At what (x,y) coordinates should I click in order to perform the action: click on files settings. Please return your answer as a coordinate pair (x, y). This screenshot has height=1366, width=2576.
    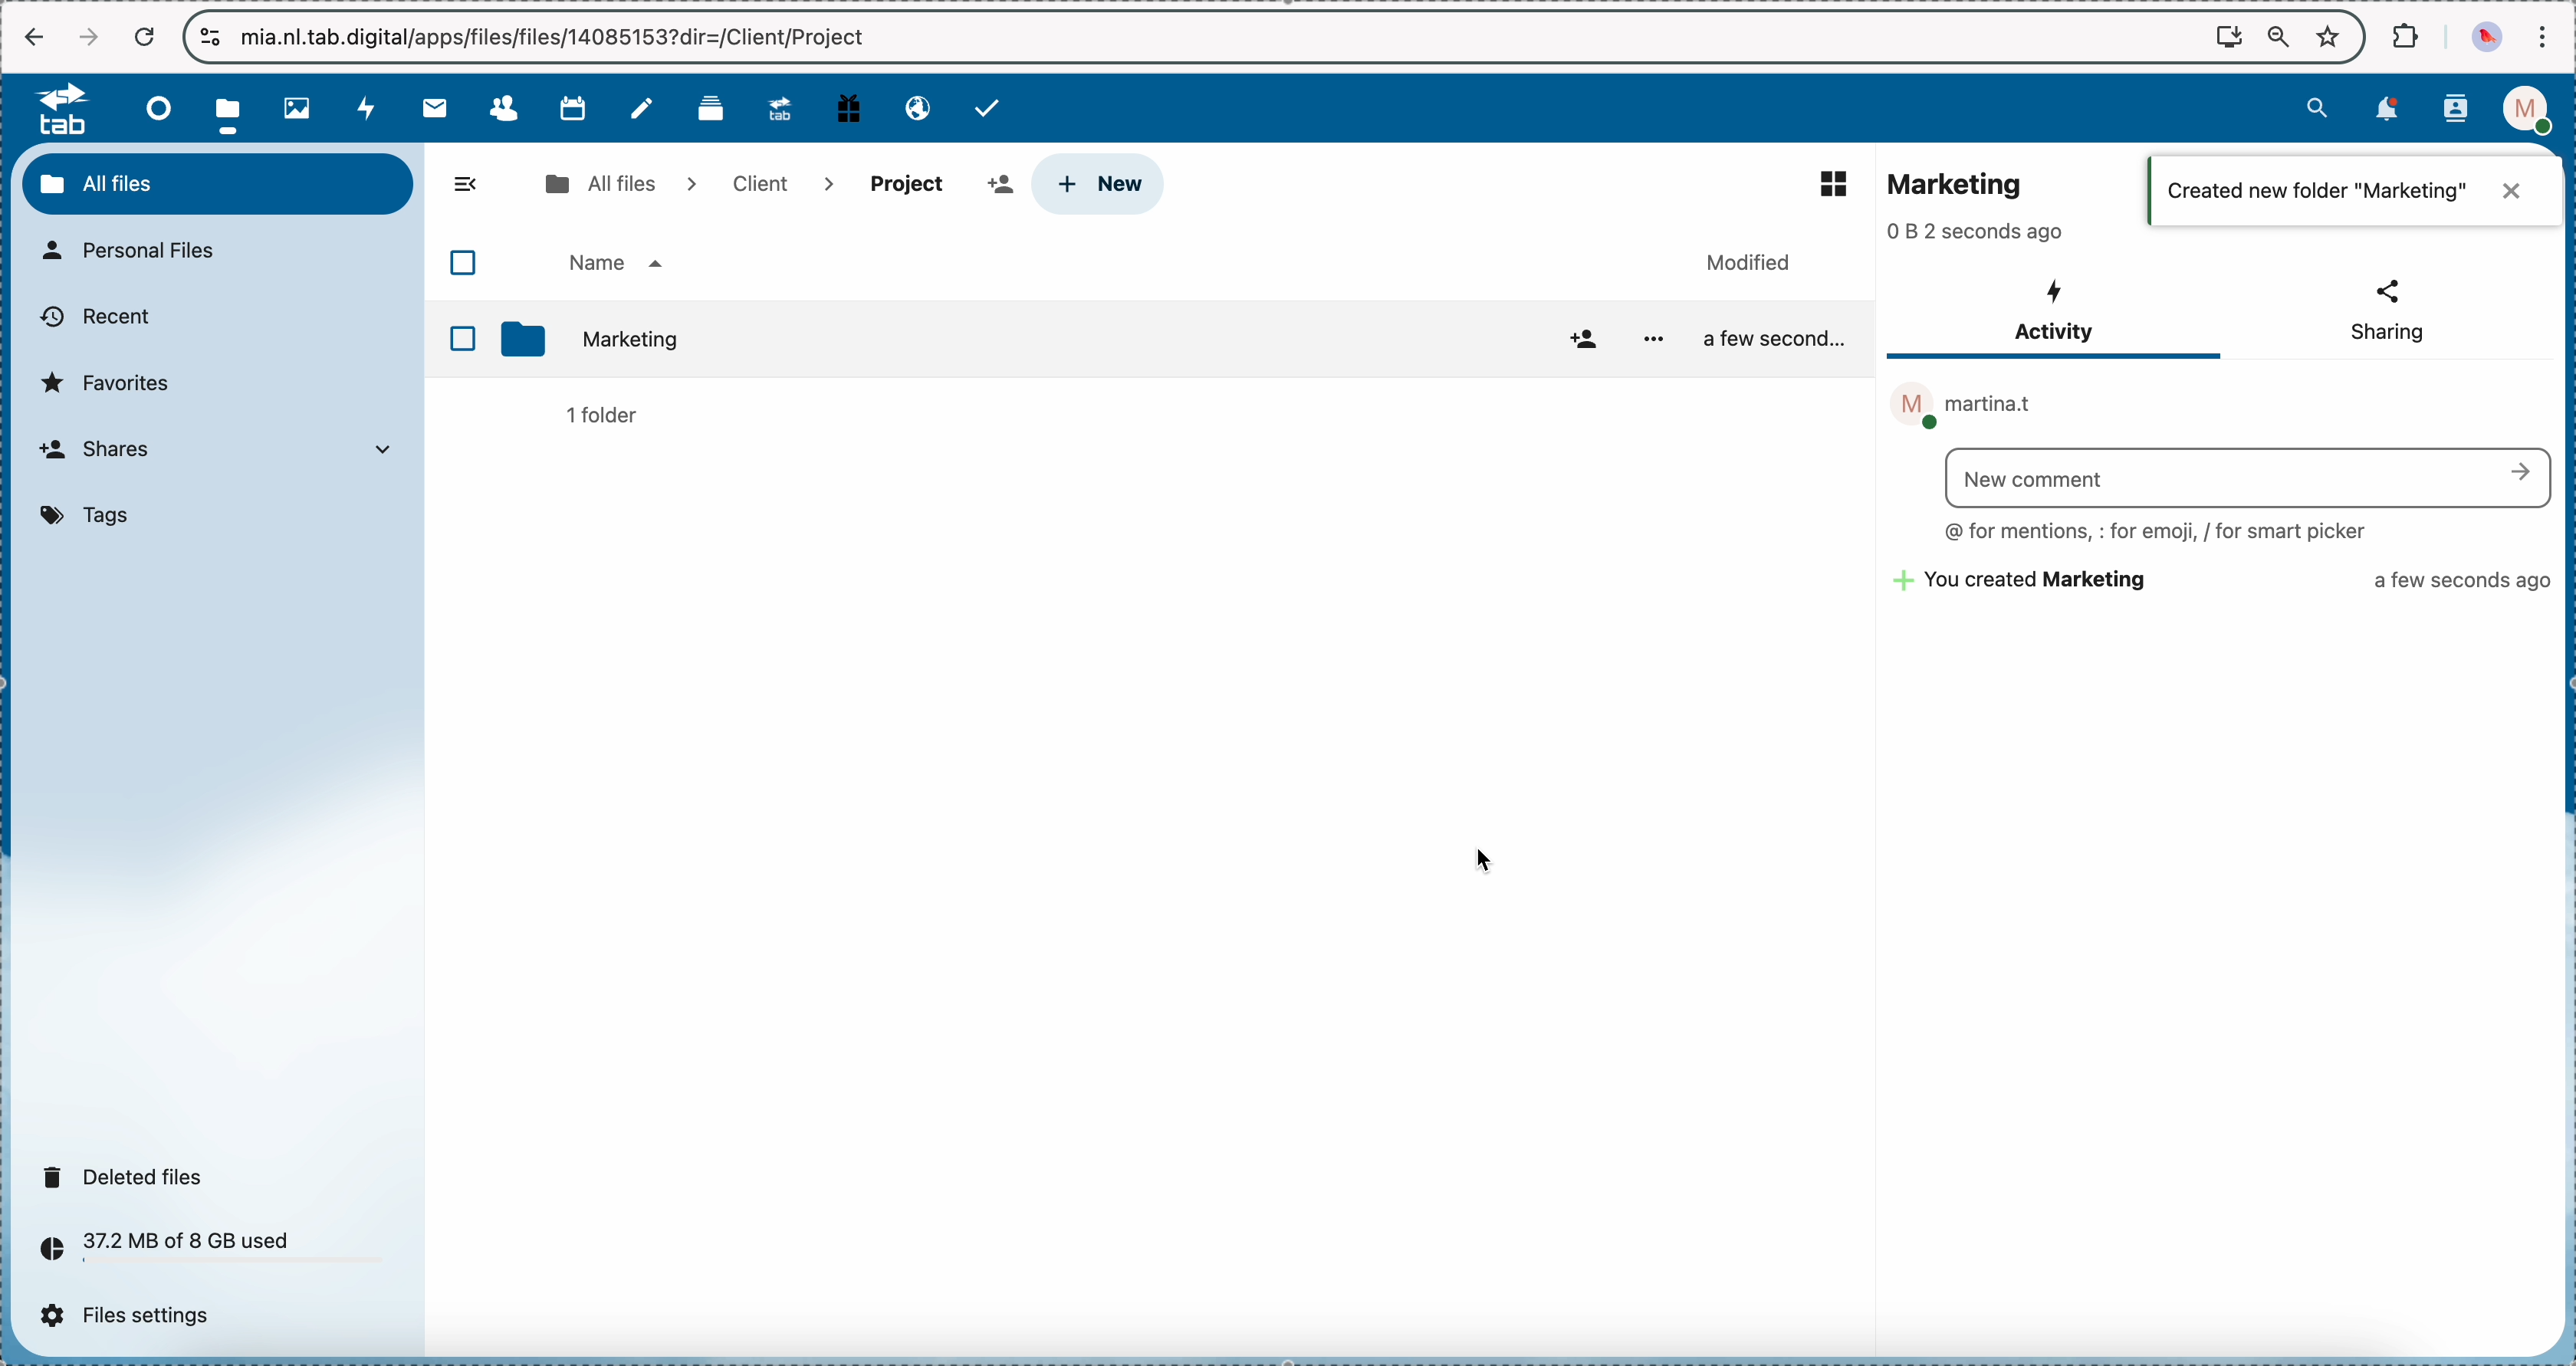
    Looking at the image, I should click on (135, 1316).